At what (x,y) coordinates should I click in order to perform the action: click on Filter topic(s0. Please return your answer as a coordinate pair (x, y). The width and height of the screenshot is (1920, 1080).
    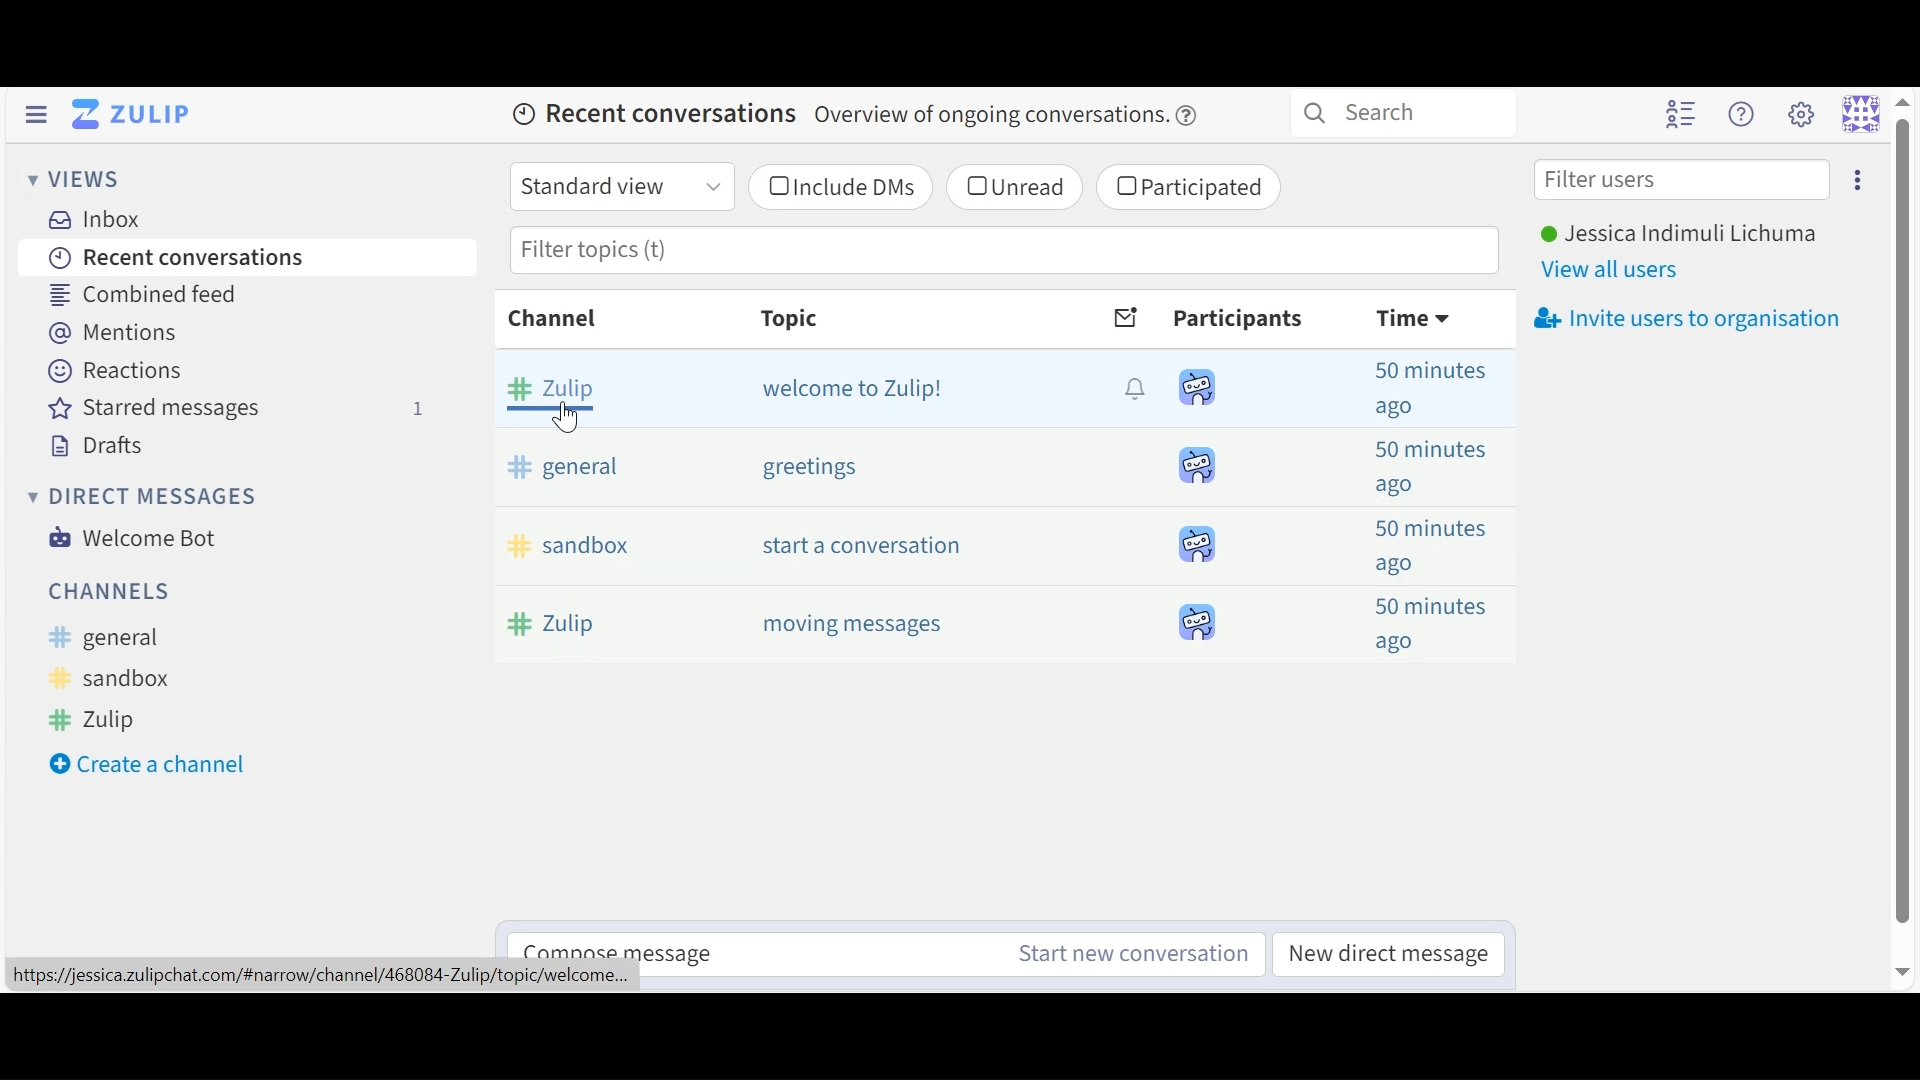
    Looking at the image, I should click on (1001, 252).